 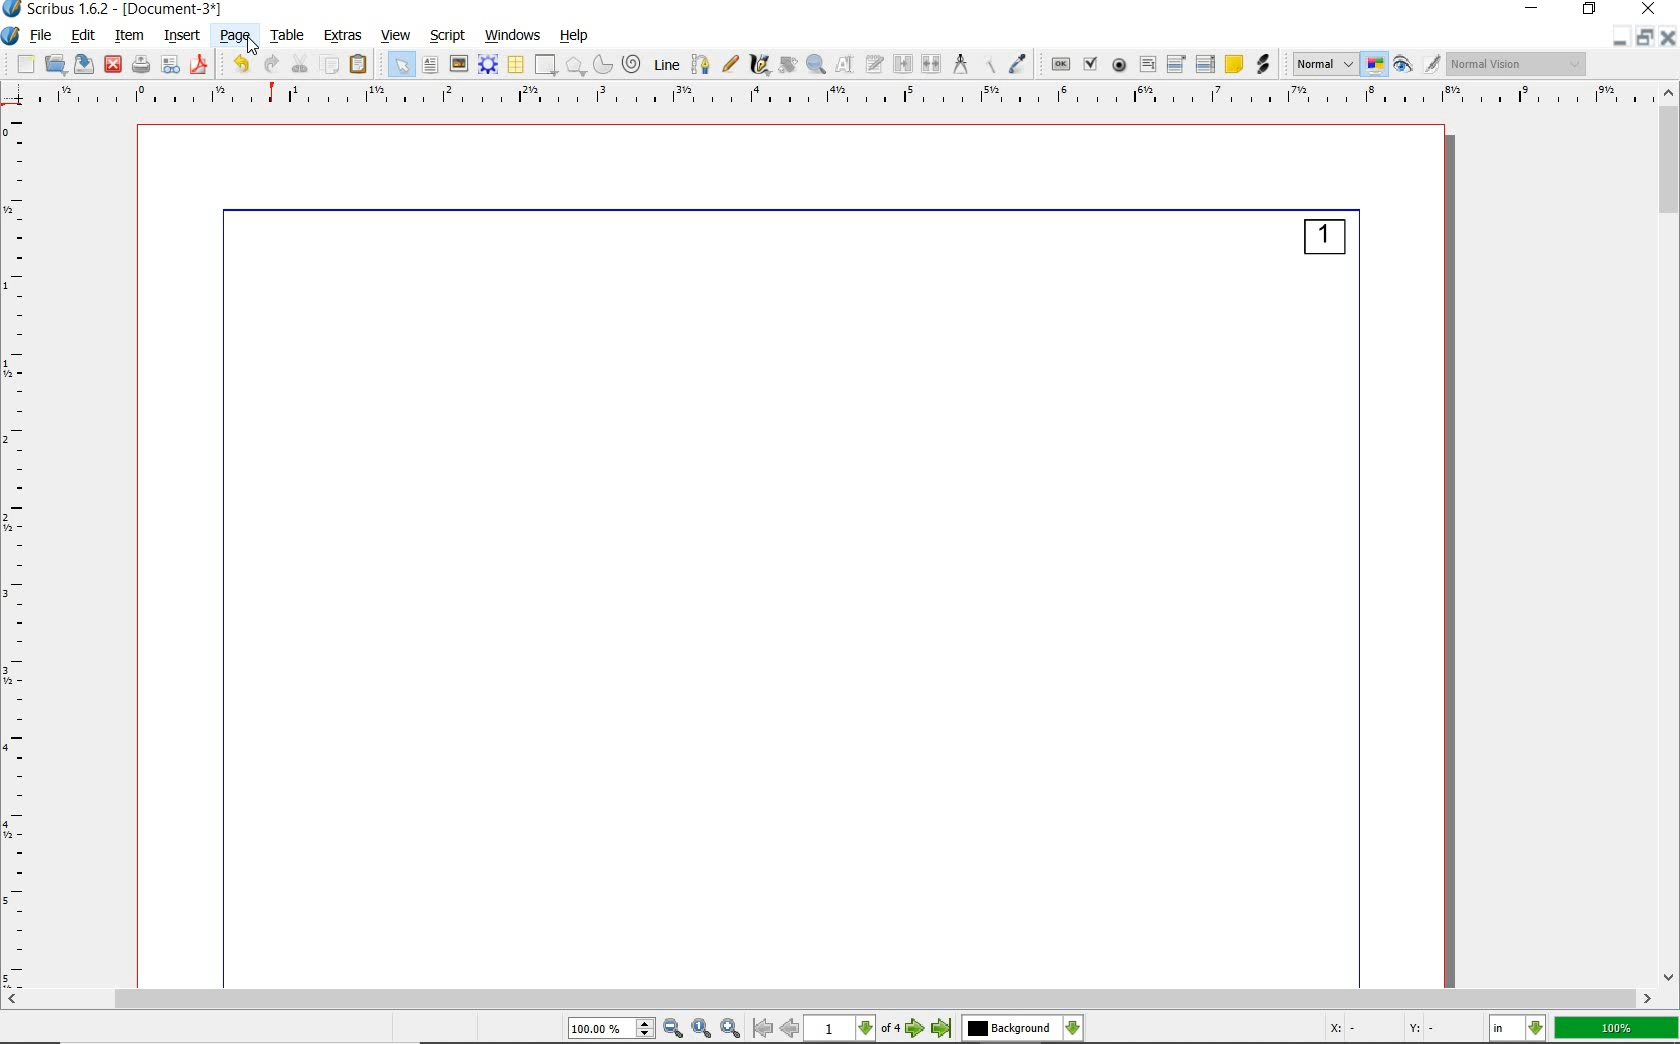 What do you see at coordinates (114, 66) in the screenshot?
I see `close` at bounding box center [114, 66].